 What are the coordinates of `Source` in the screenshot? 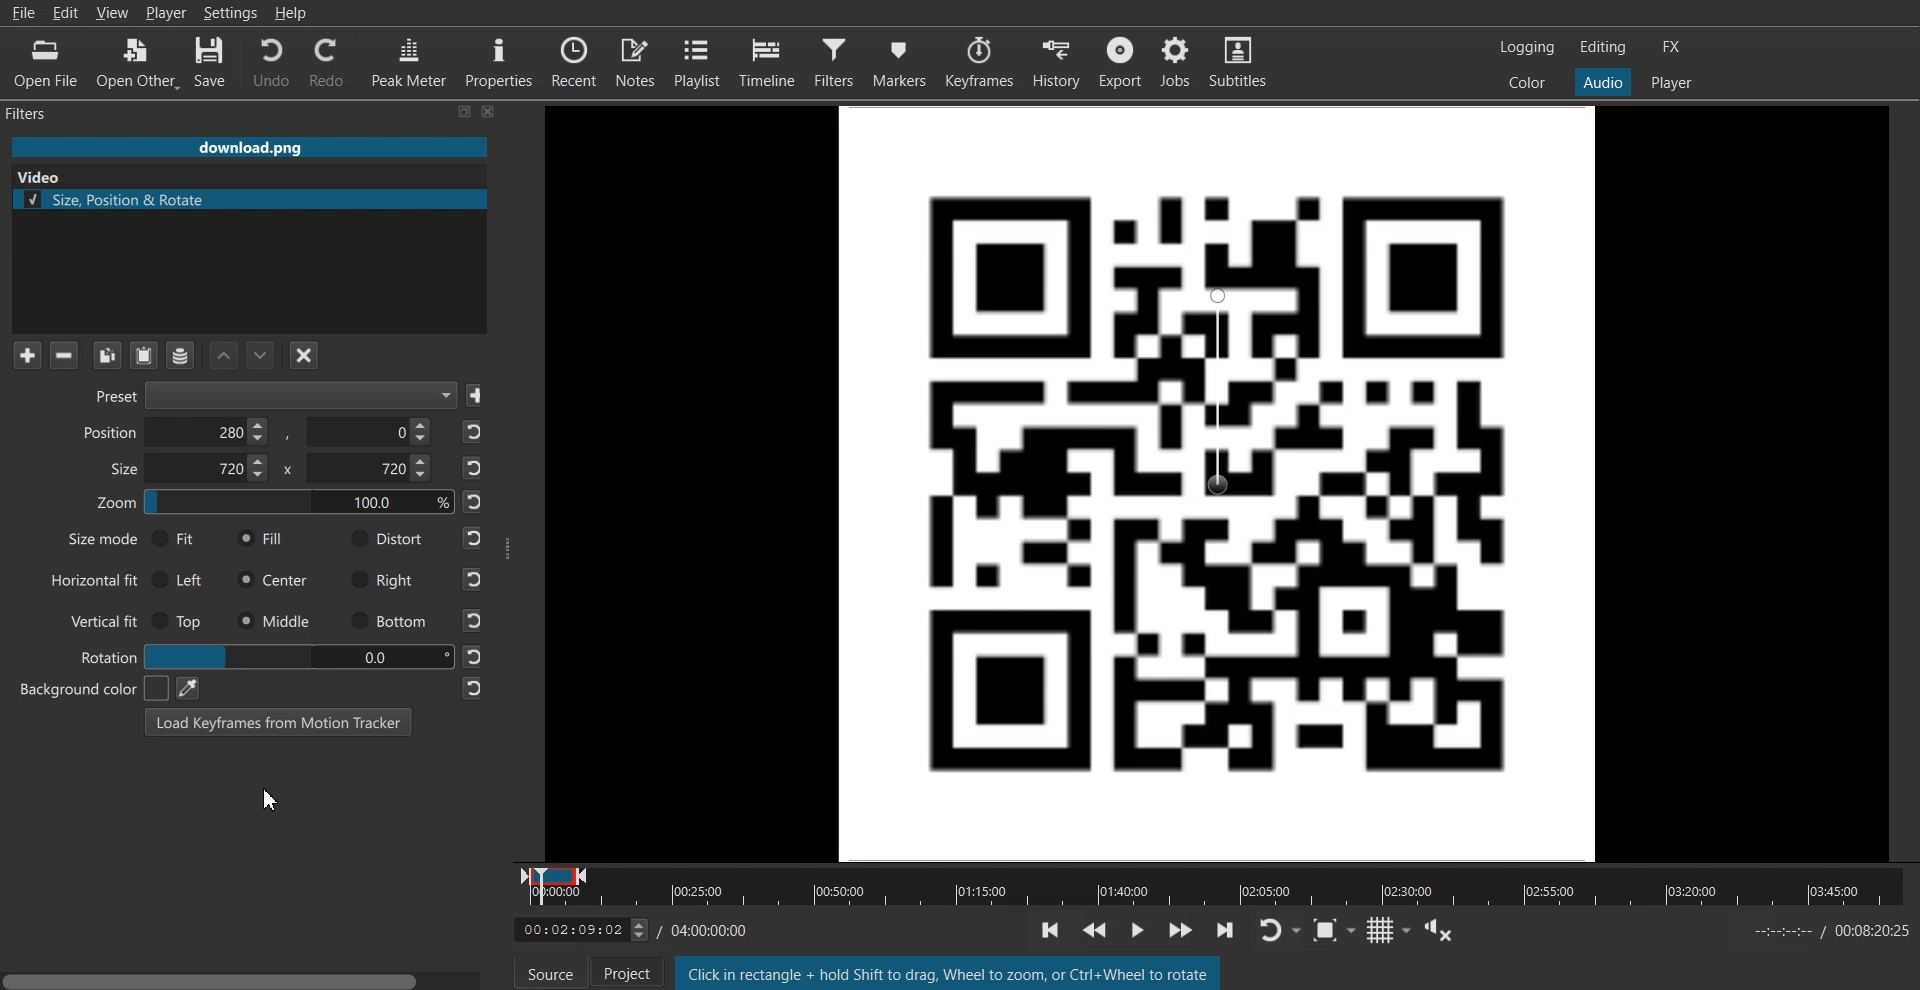 It's located at (551, 975).